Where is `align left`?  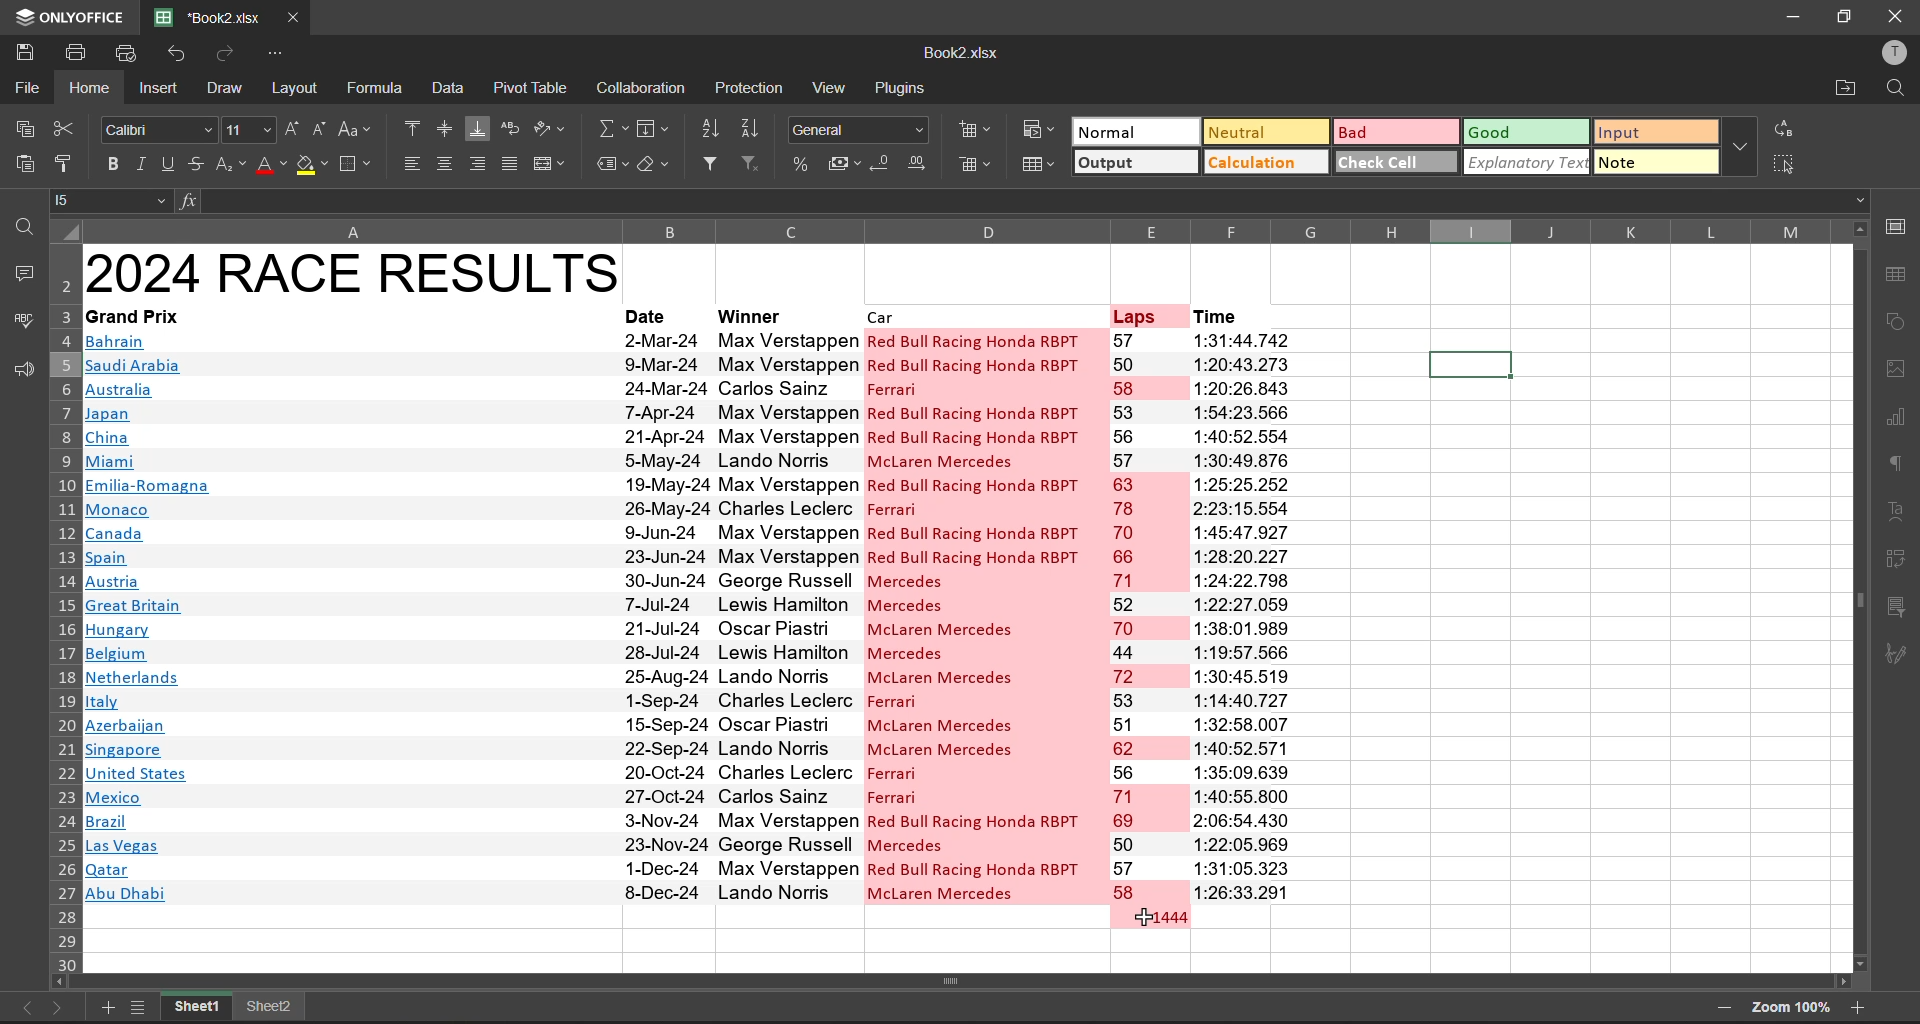
align left is located at coordinates (414, 164).